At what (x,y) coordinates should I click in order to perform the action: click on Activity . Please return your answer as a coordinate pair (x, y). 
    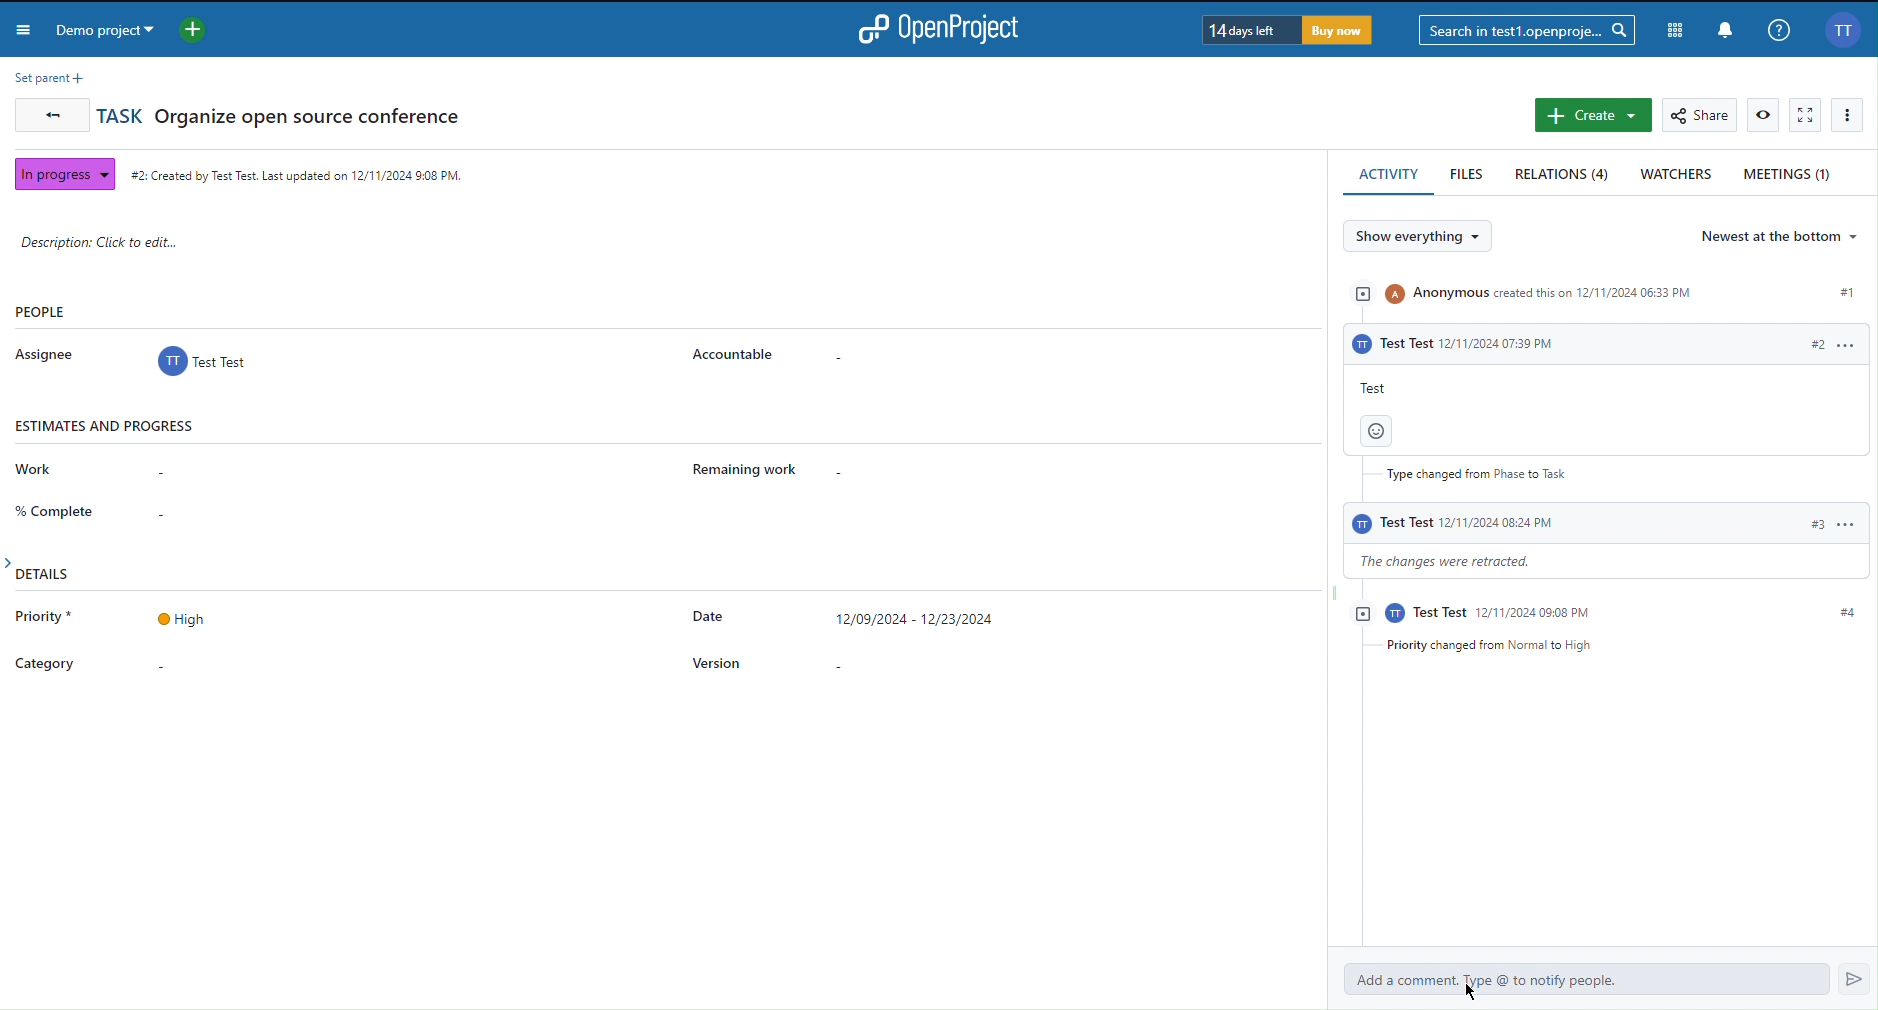
    Looking at the image, I should click on (1599, 465).